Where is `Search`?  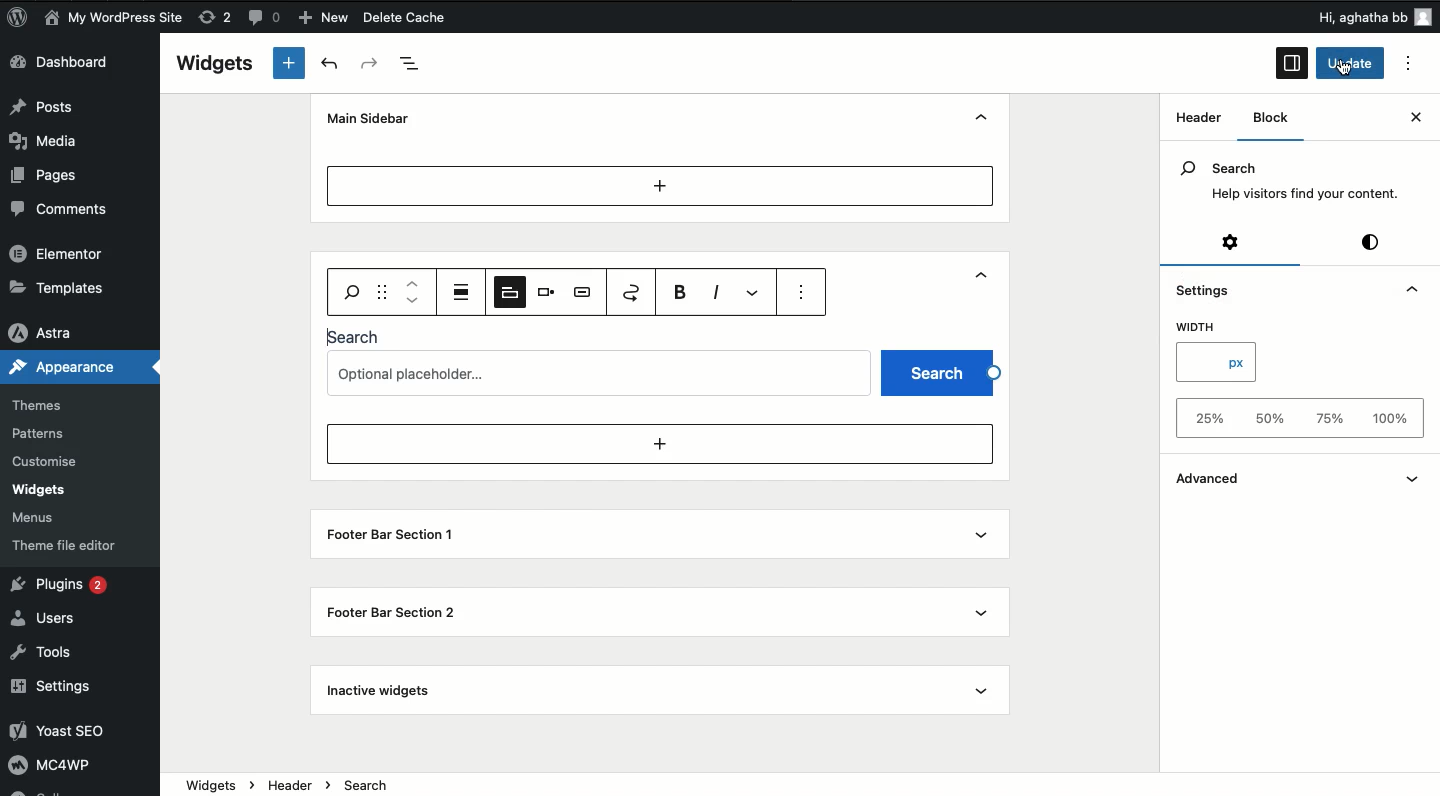 Search is located at coordinates (939, 371).